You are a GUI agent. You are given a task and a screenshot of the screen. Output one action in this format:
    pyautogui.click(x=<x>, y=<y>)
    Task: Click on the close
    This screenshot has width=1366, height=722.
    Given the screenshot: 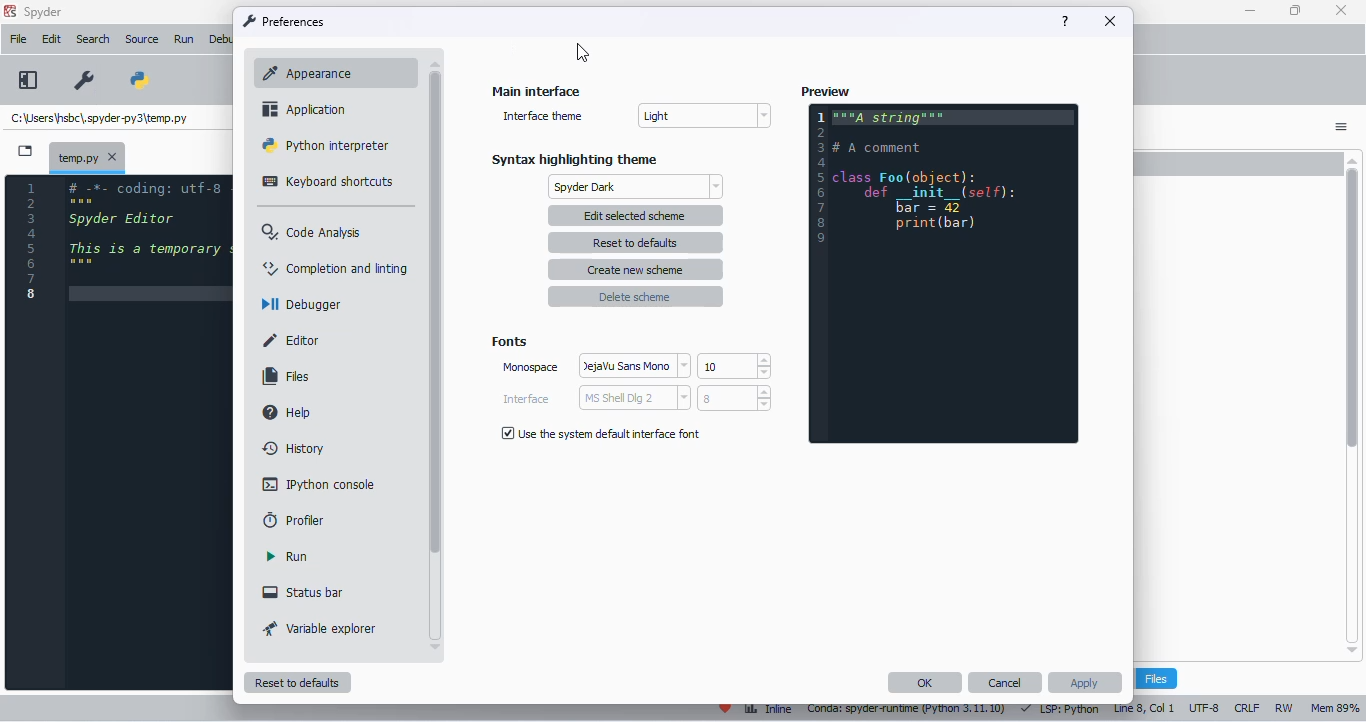 What is the action you would take?
    pyautogui.click(x=112, y=157)
    